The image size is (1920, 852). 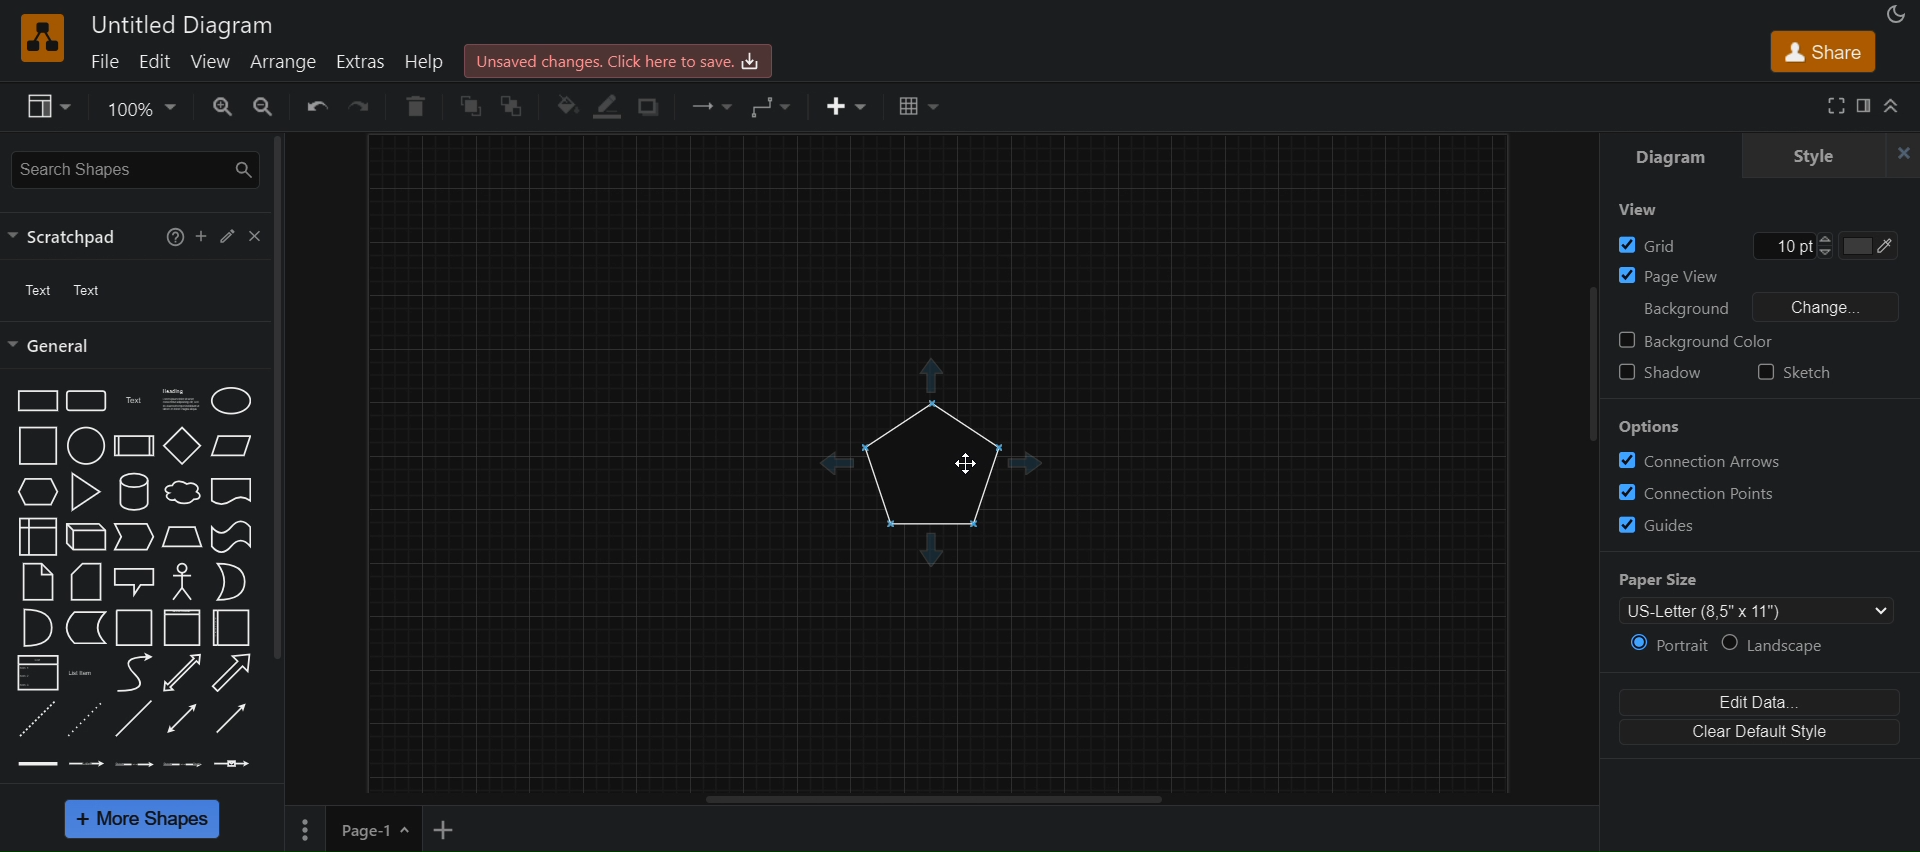 What do you see at coordinates (1898, 155) in the screenshot?
I see `close` at bounding box center [1898, 155].